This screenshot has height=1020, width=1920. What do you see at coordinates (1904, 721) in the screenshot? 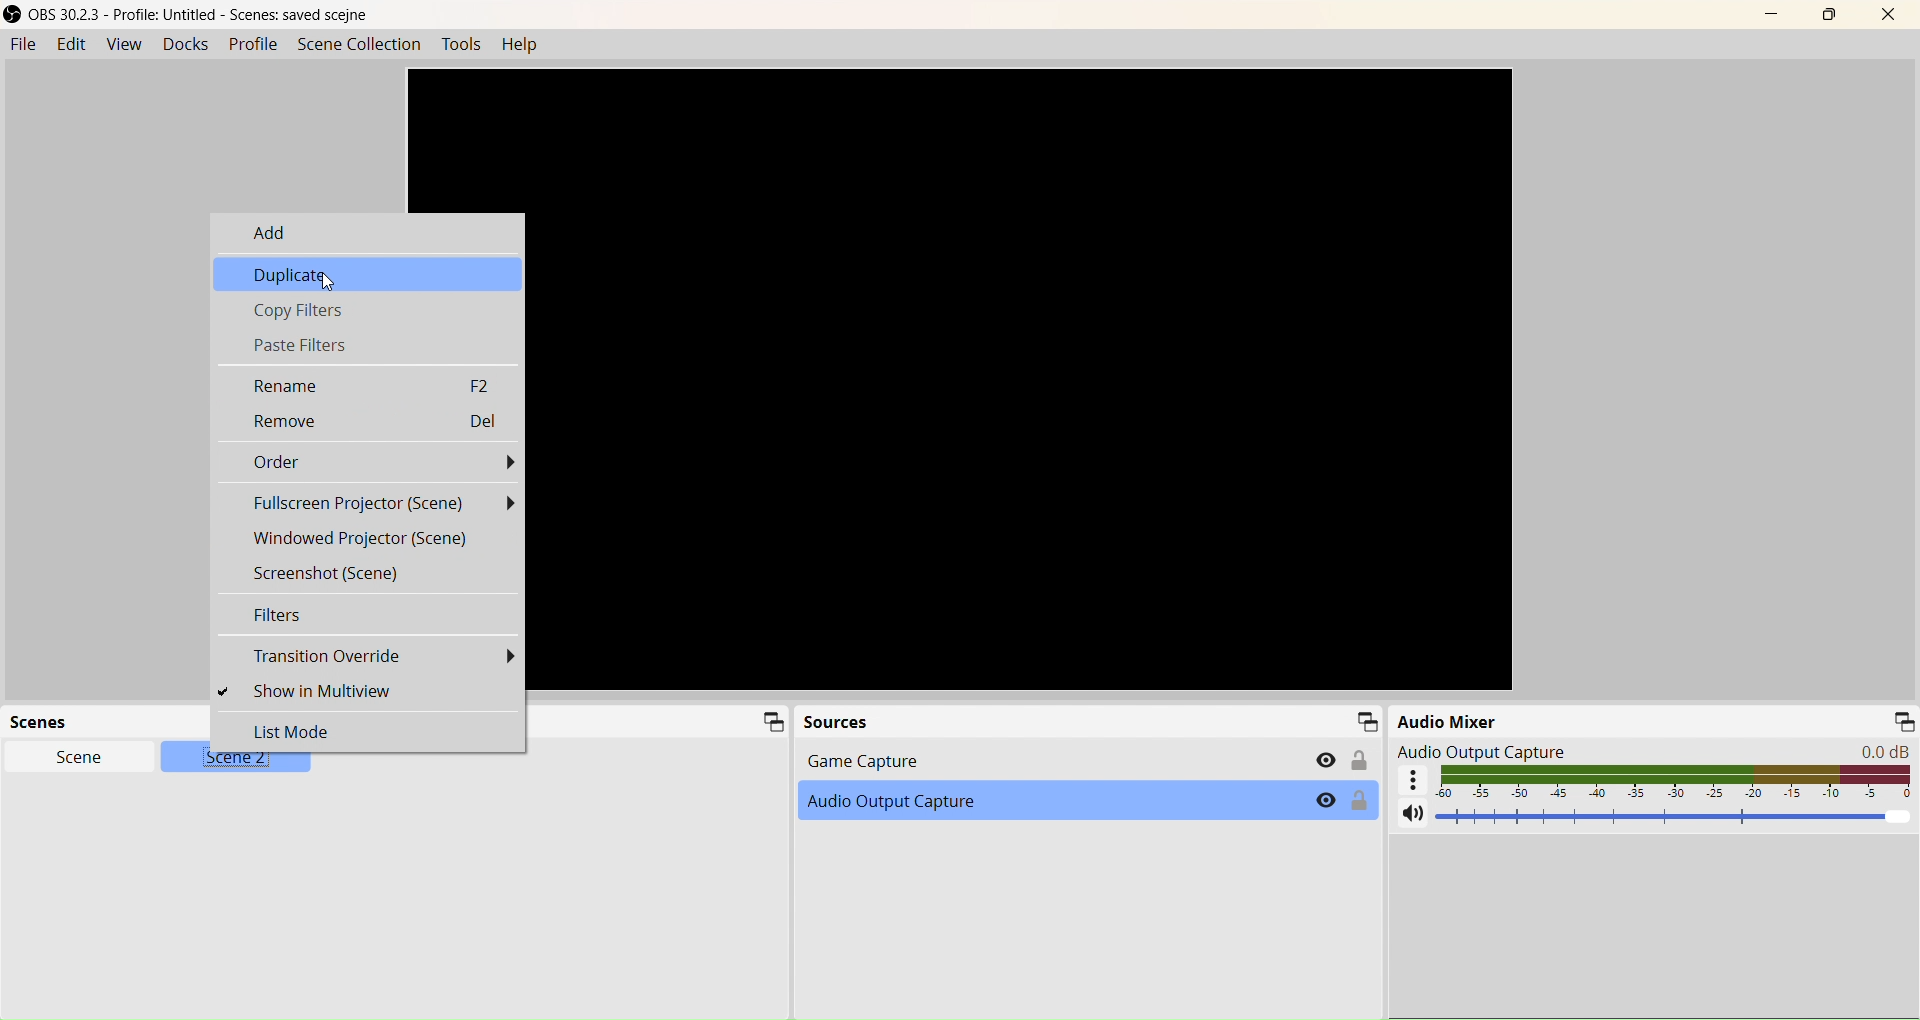
I see `Minimize` at bounding box center [1904, 721].